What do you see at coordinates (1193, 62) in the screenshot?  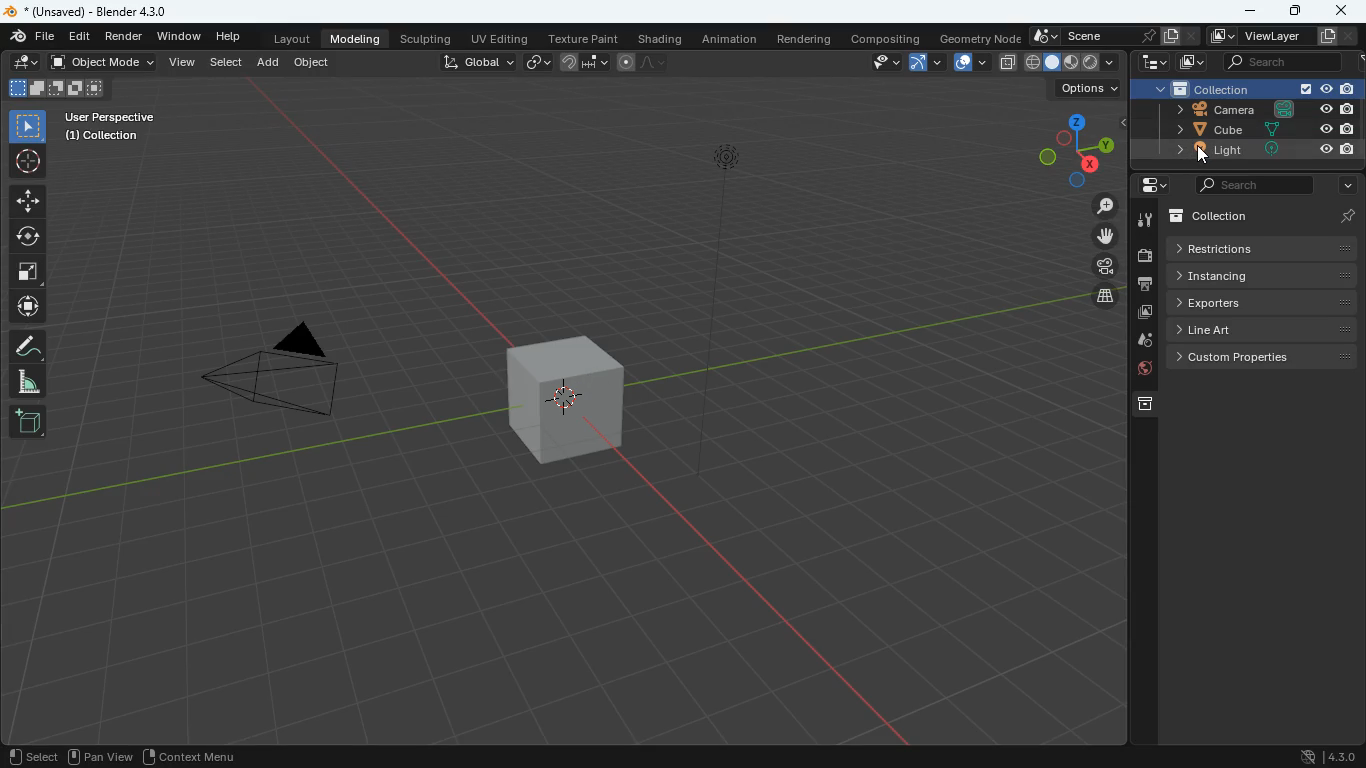 I see `image` at bounding box center [1193, 62].